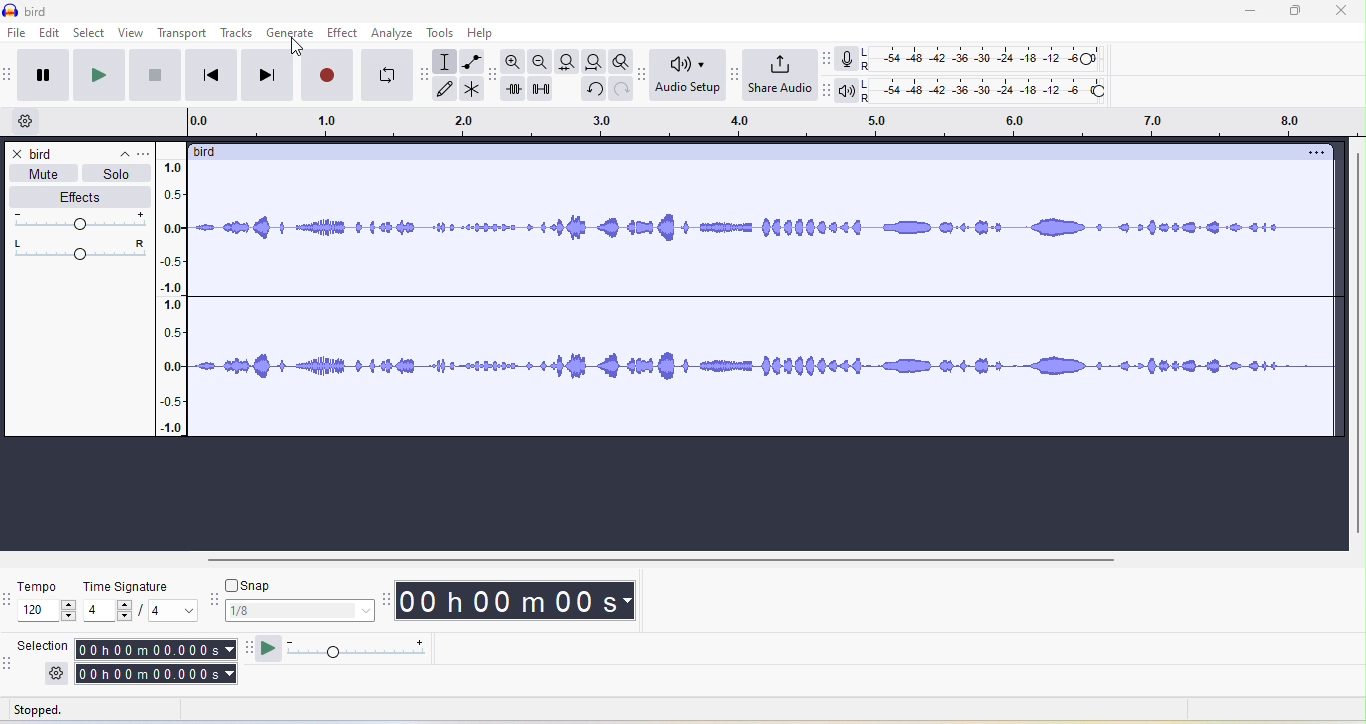  I want to click on share audio, so click(779, 75).